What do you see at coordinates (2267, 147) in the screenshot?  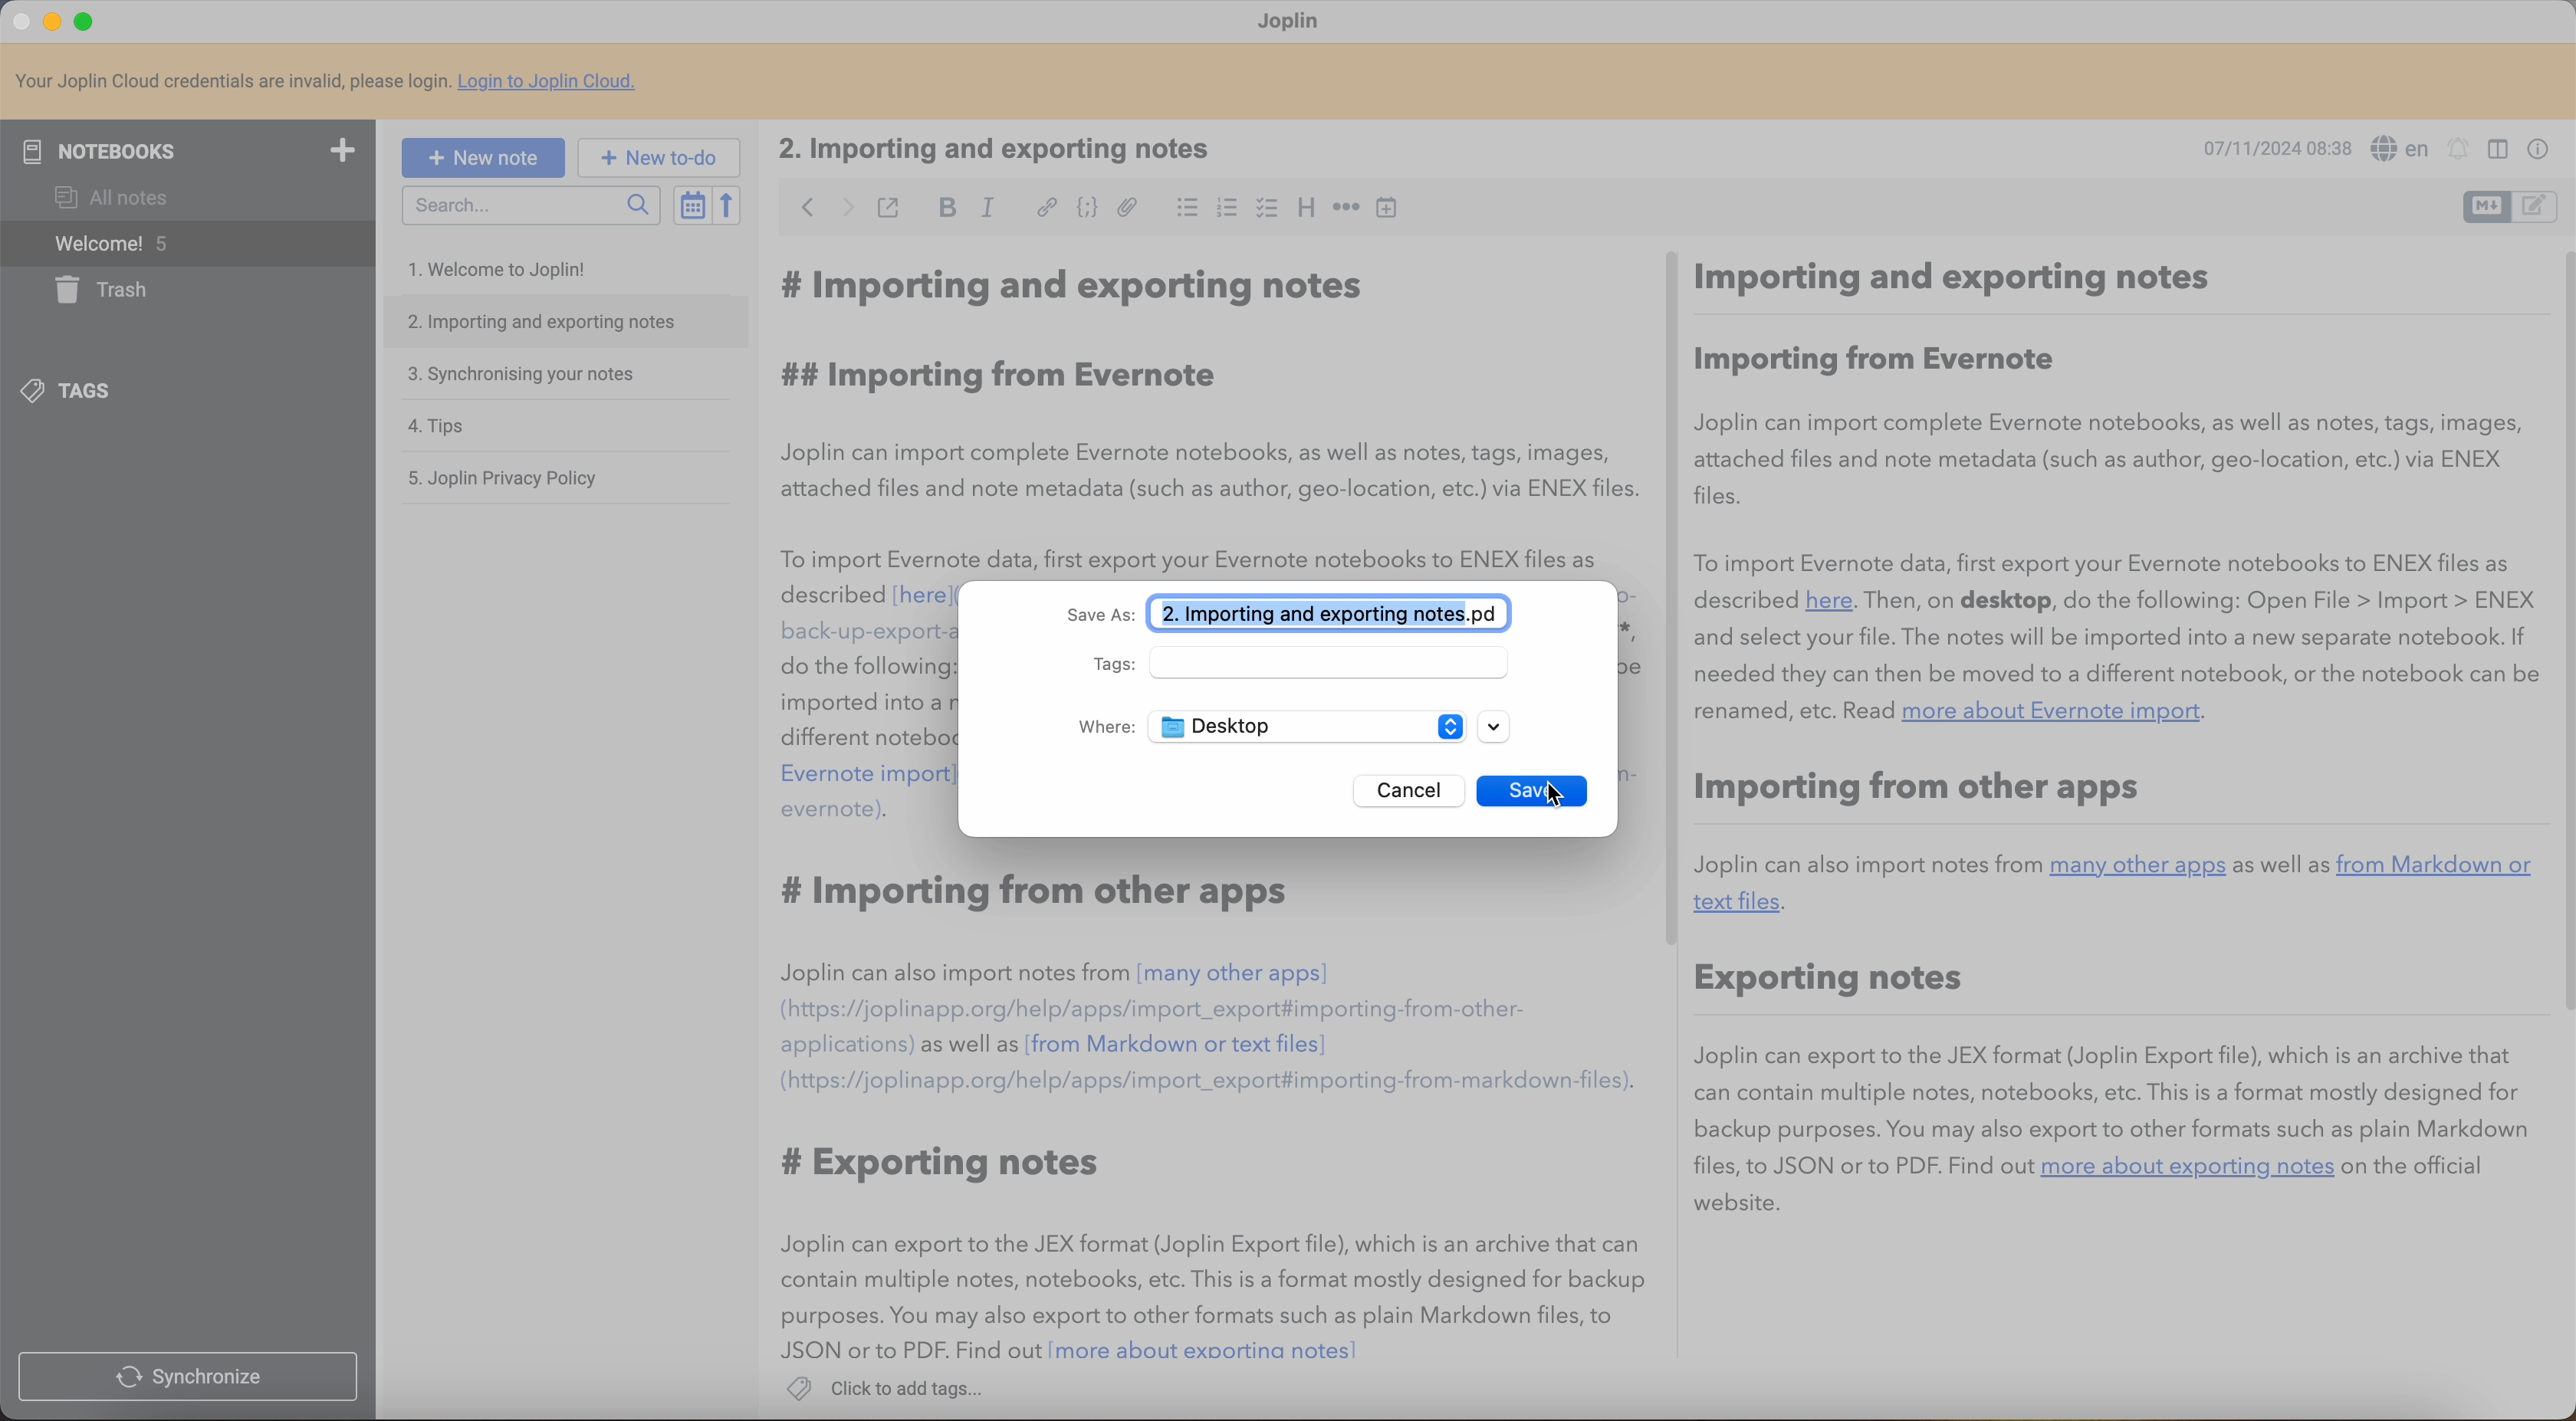 I see `21/12/2024 21:23` at bounding box center [2267, 147].